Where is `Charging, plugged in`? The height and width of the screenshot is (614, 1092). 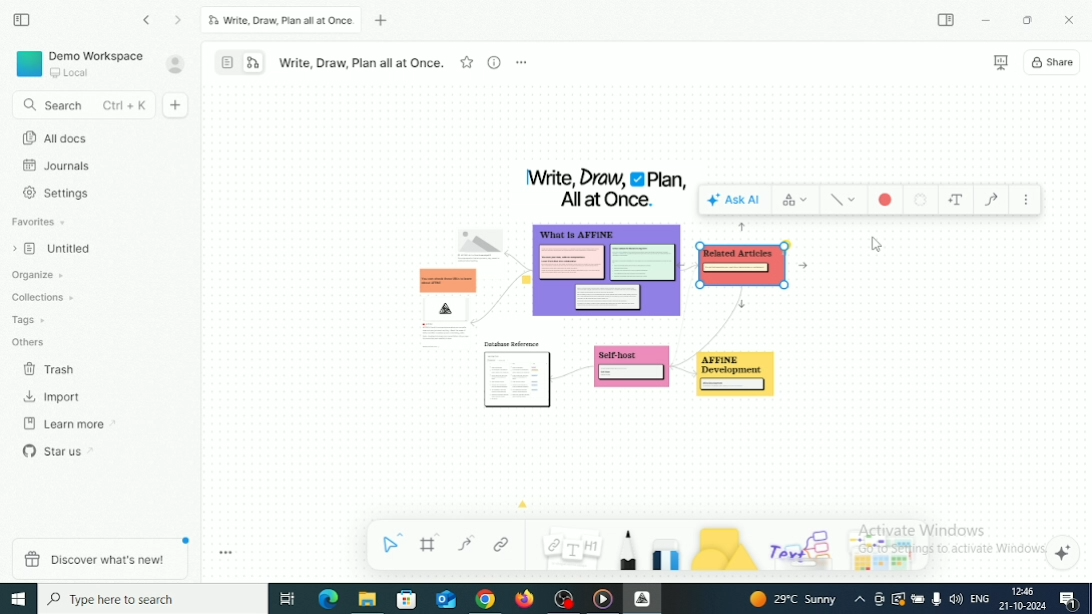 Charging, plugged in is located at coordinates (918, 597).